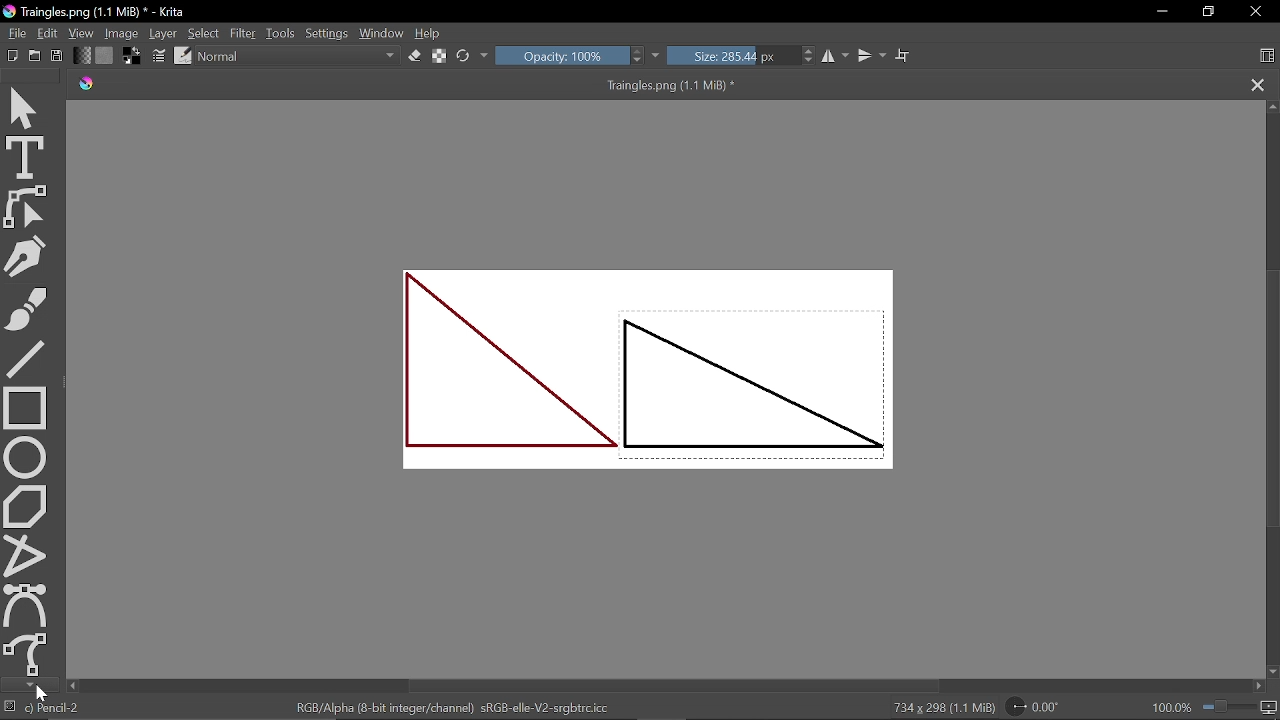  Describe the element at coordinates (242, 33) in the screenshot. I see `Filter` at that location.